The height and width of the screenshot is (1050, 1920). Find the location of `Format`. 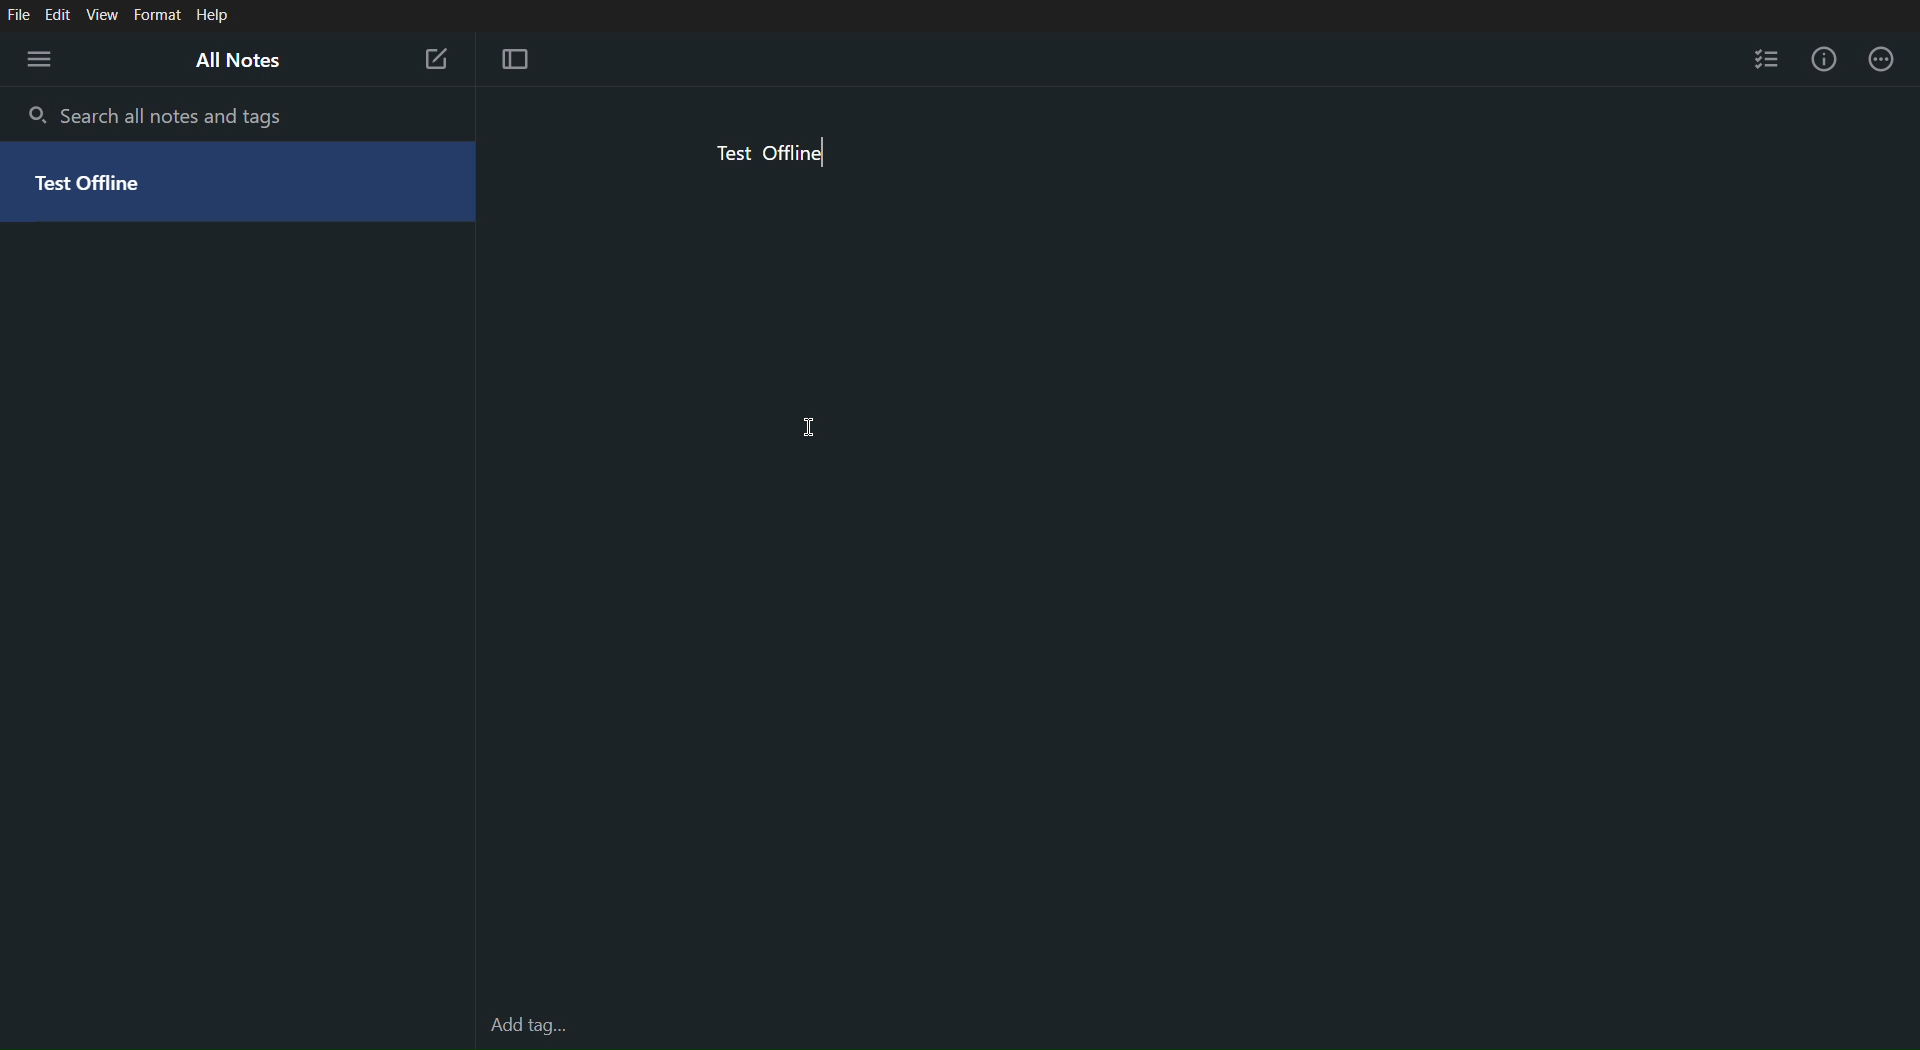

Format is located at coordinates (158, 13).